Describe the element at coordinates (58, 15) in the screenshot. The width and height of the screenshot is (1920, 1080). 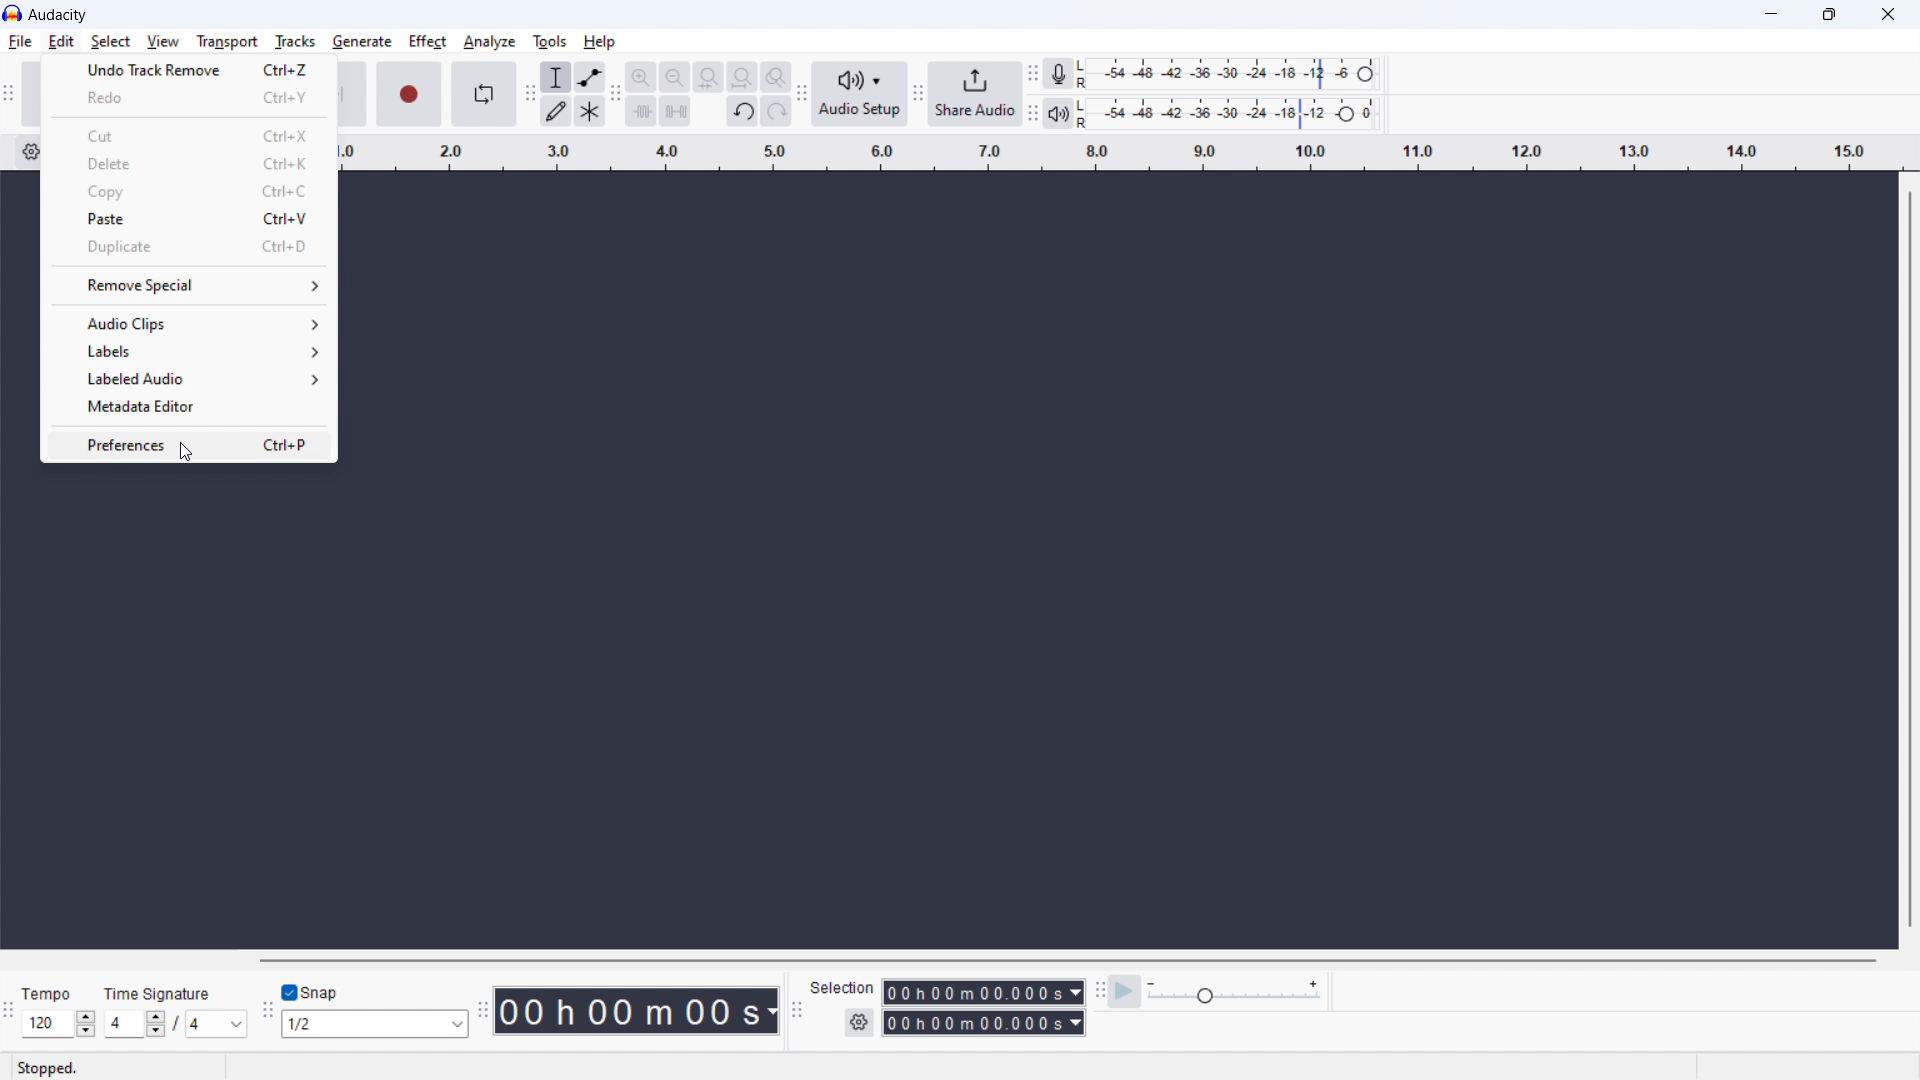
I see `Audacity - software title` at that location.